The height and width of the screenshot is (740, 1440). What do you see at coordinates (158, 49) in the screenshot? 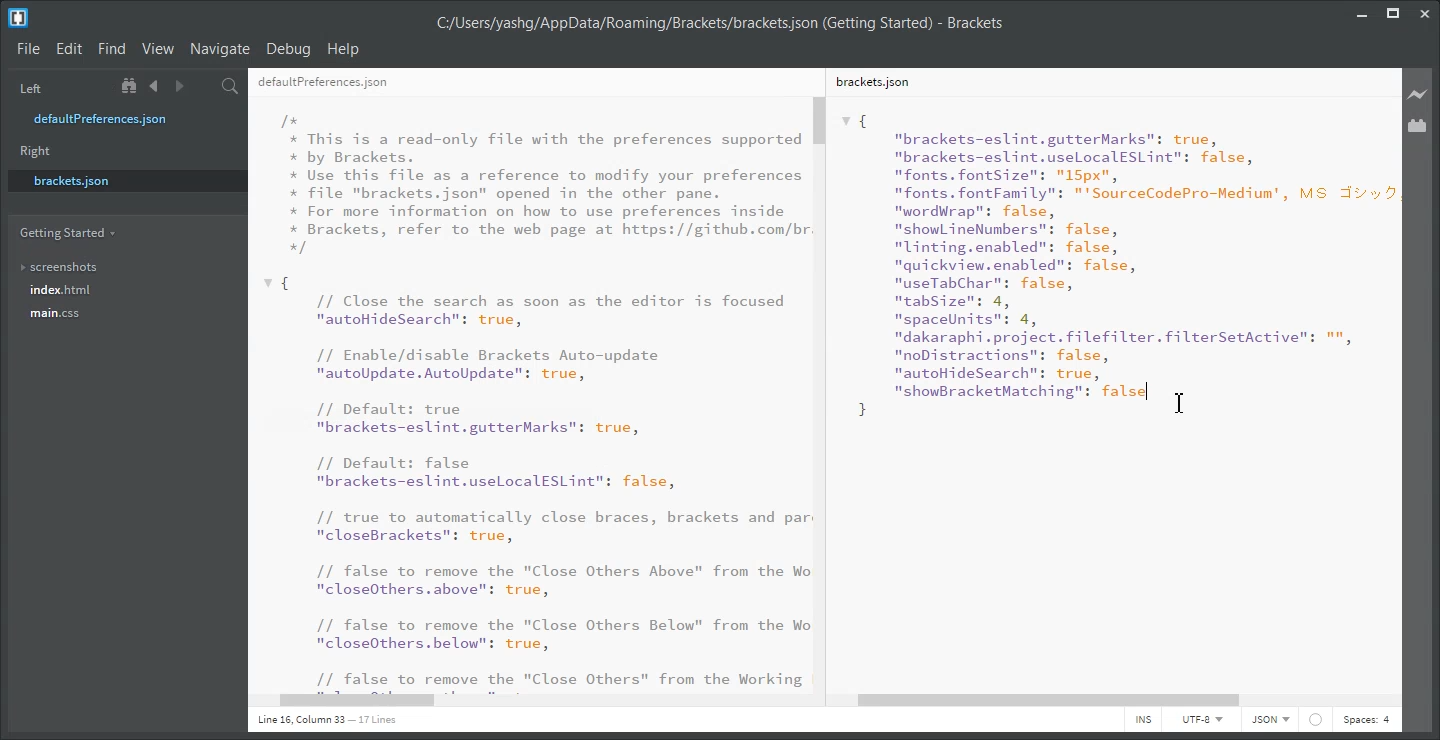
I see `View` at bounding box center [158, 49].